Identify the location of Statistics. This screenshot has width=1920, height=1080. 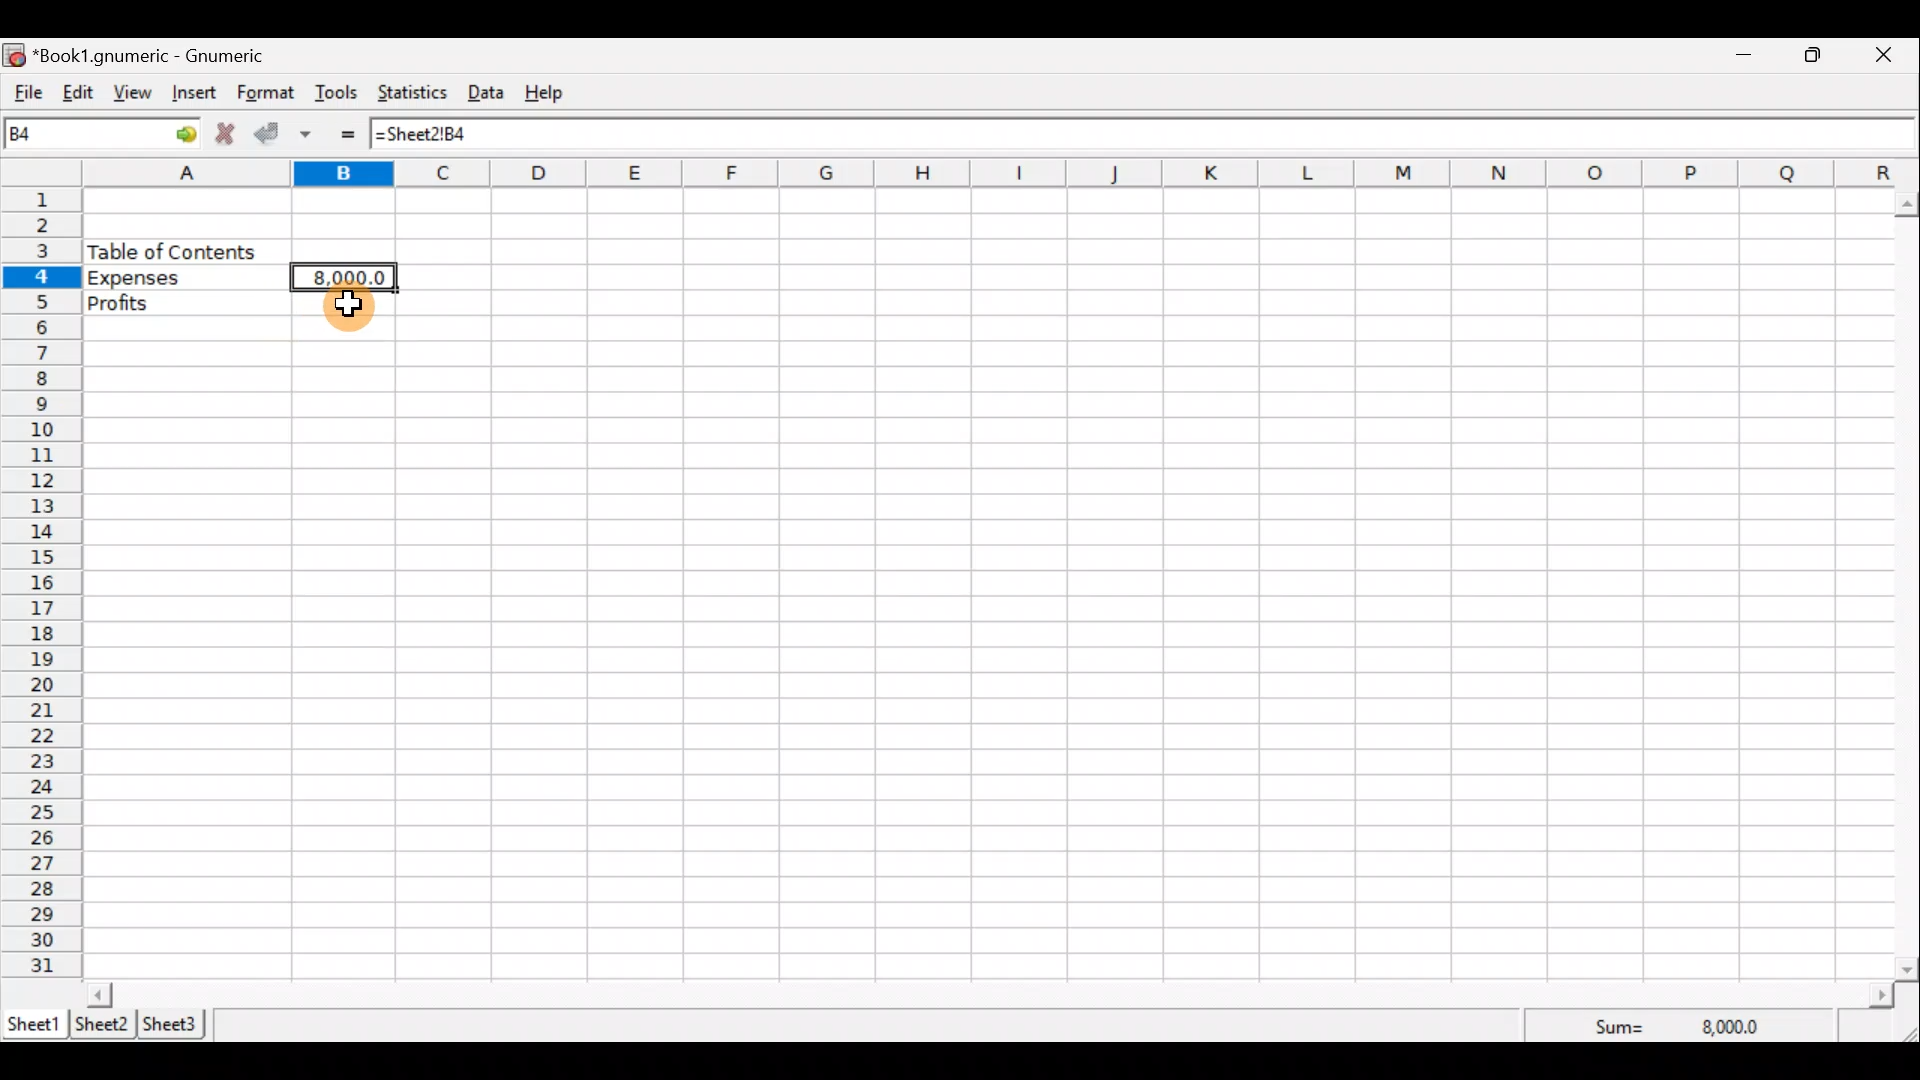
(416, 95).